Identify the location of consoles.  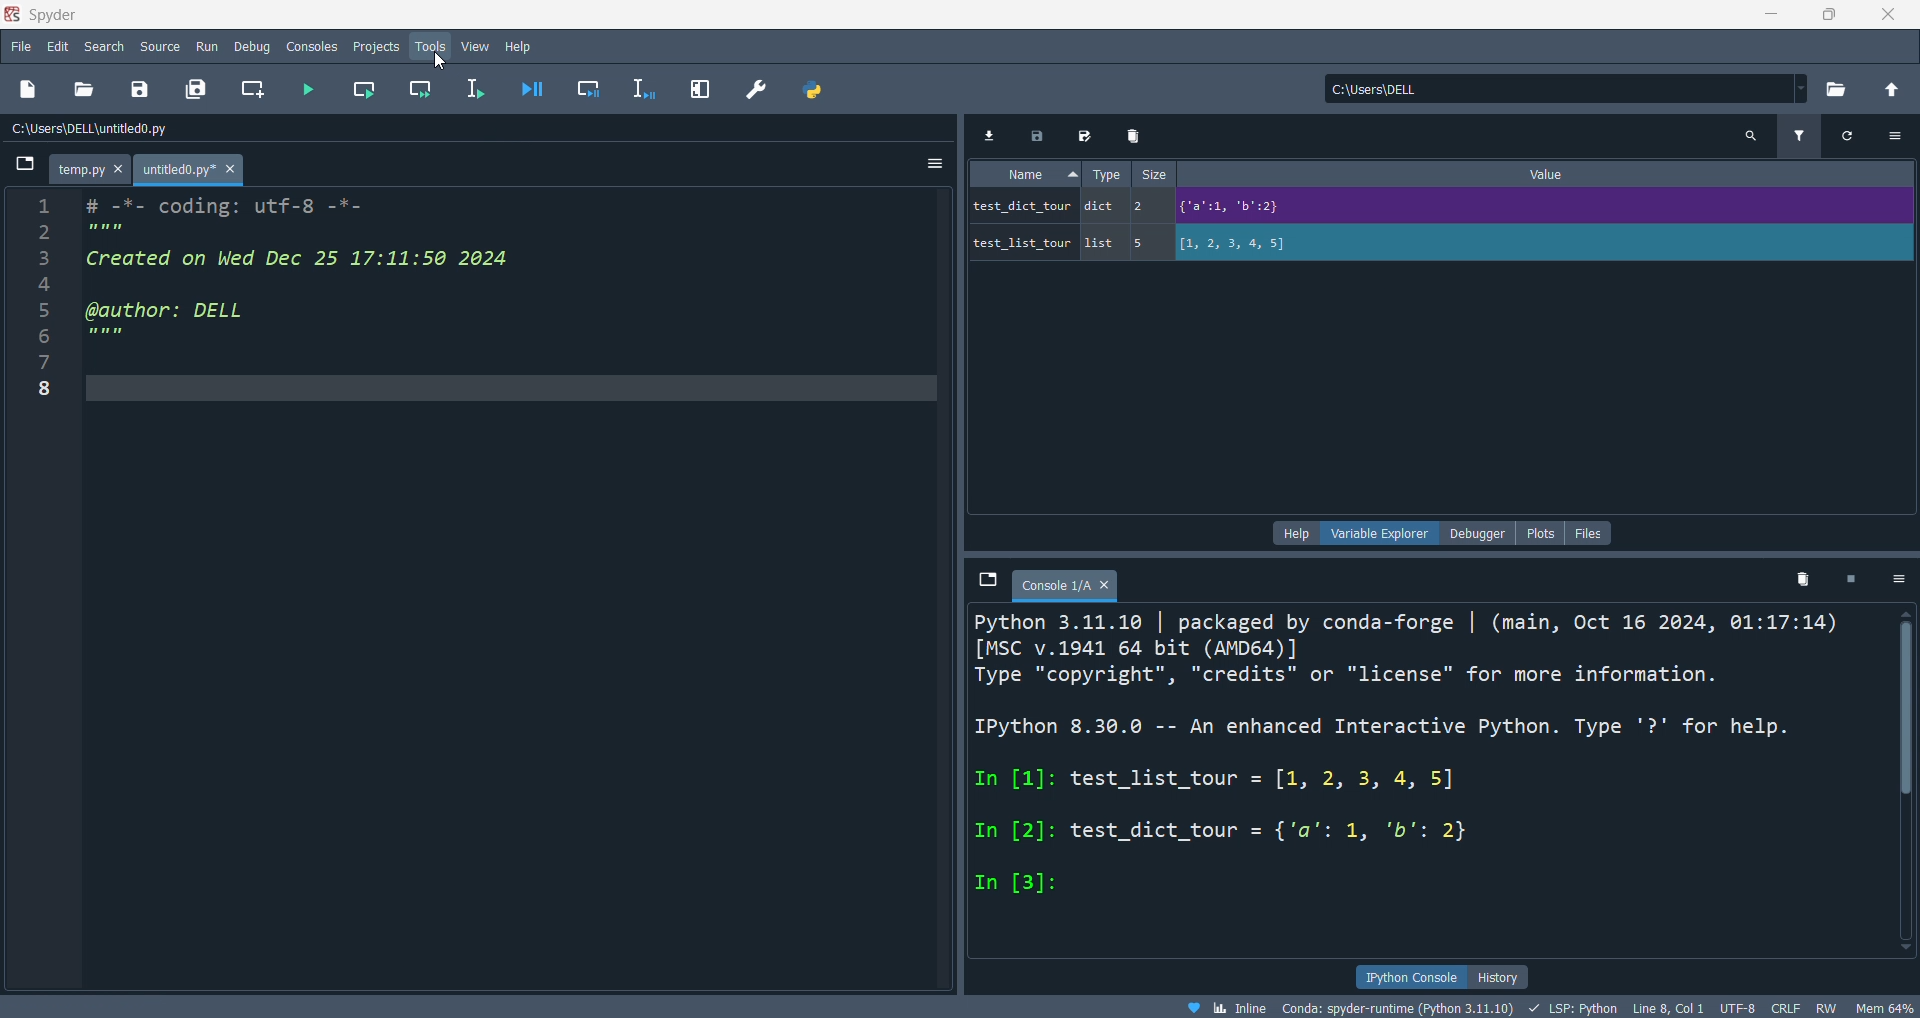
(314, 46).